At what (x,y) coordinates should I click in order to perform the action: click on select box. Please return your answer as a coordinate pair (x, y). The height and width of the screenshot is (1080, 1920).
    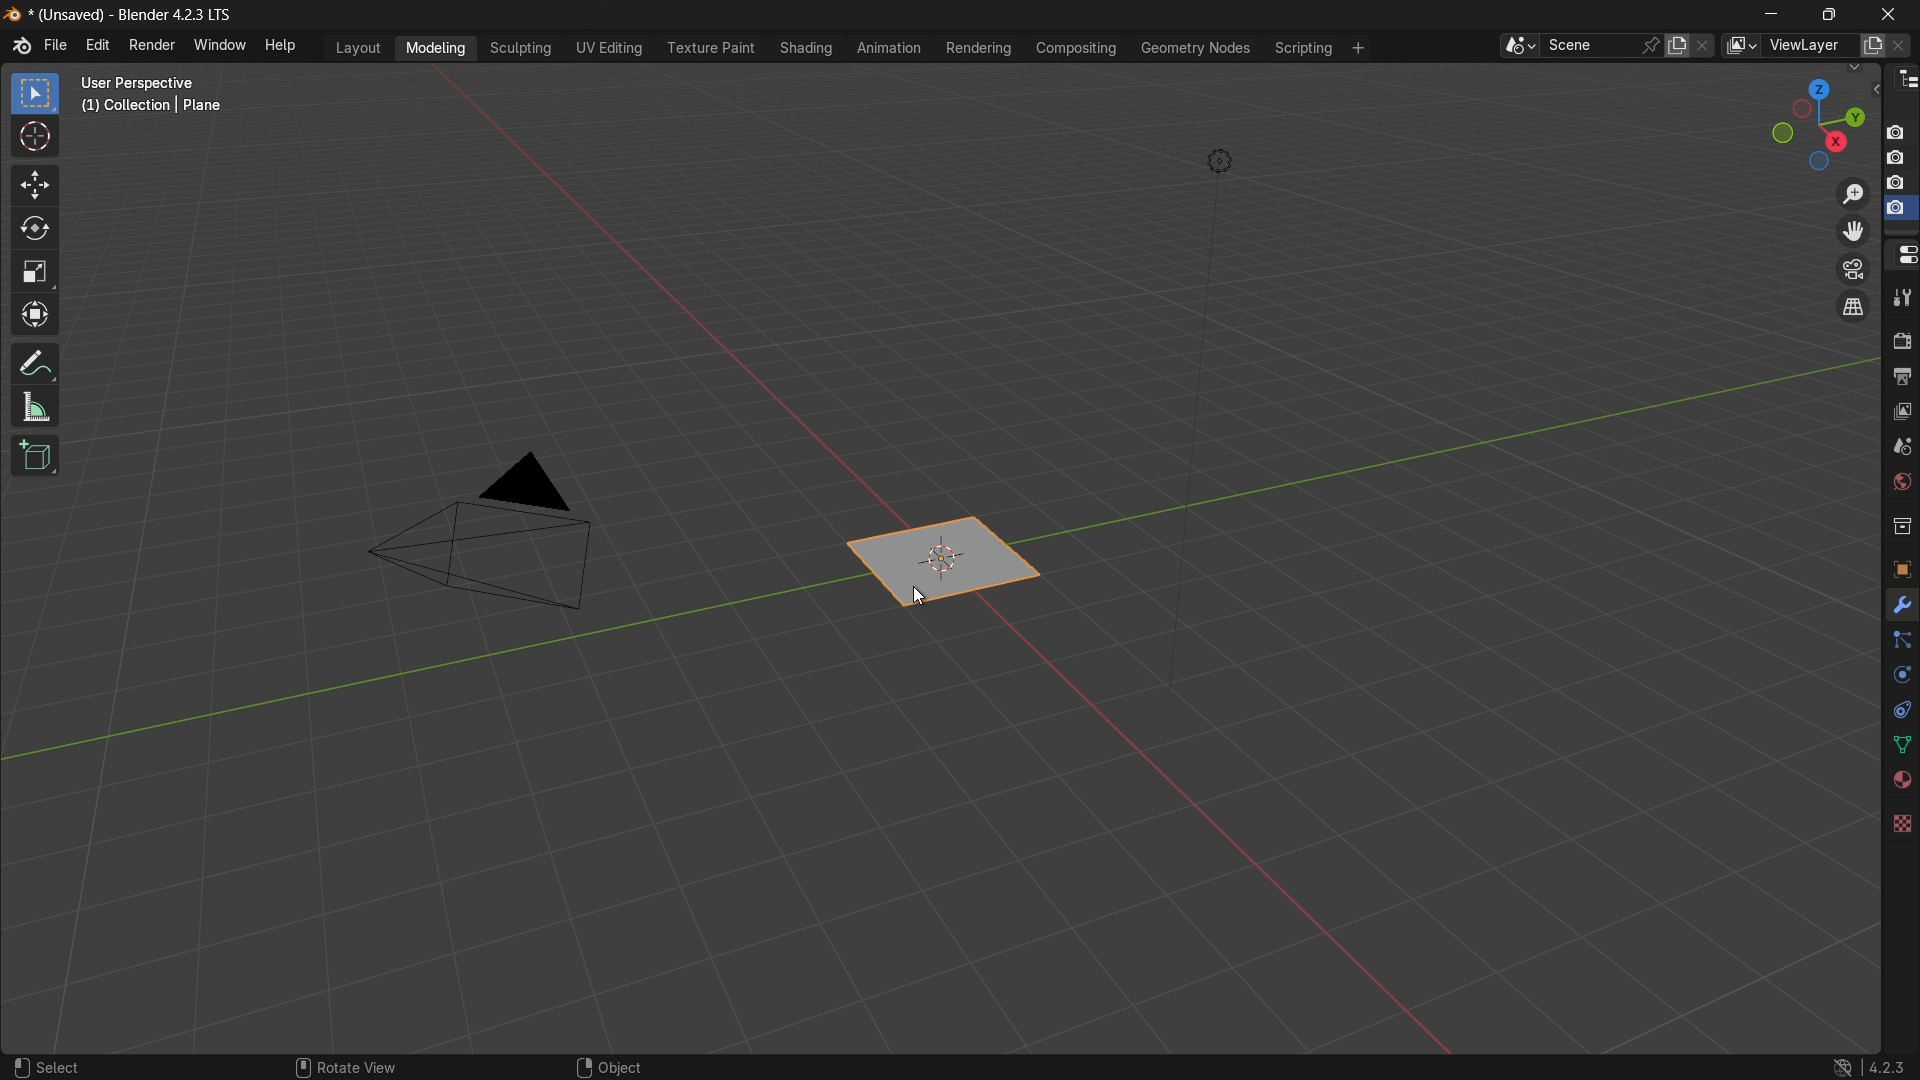
    Looking at the image, I should click on (36, 93).